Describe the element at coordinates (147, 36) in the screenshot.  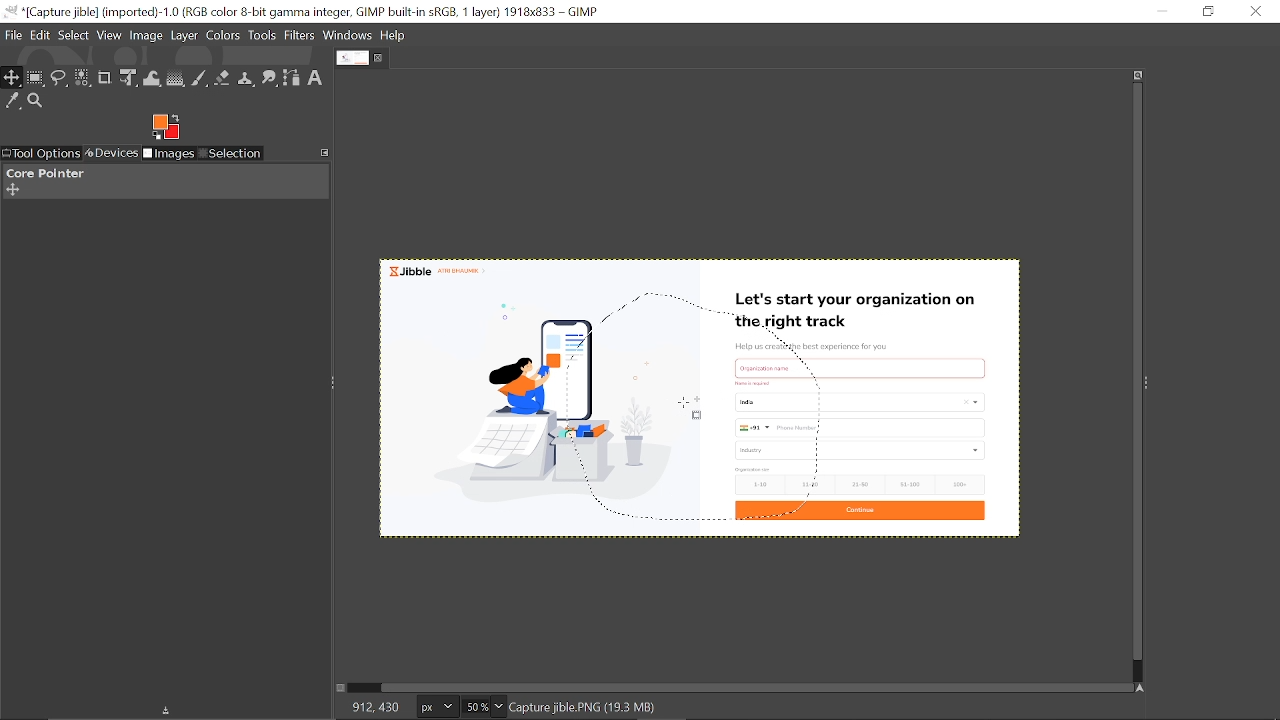
I see `Image` at that location.